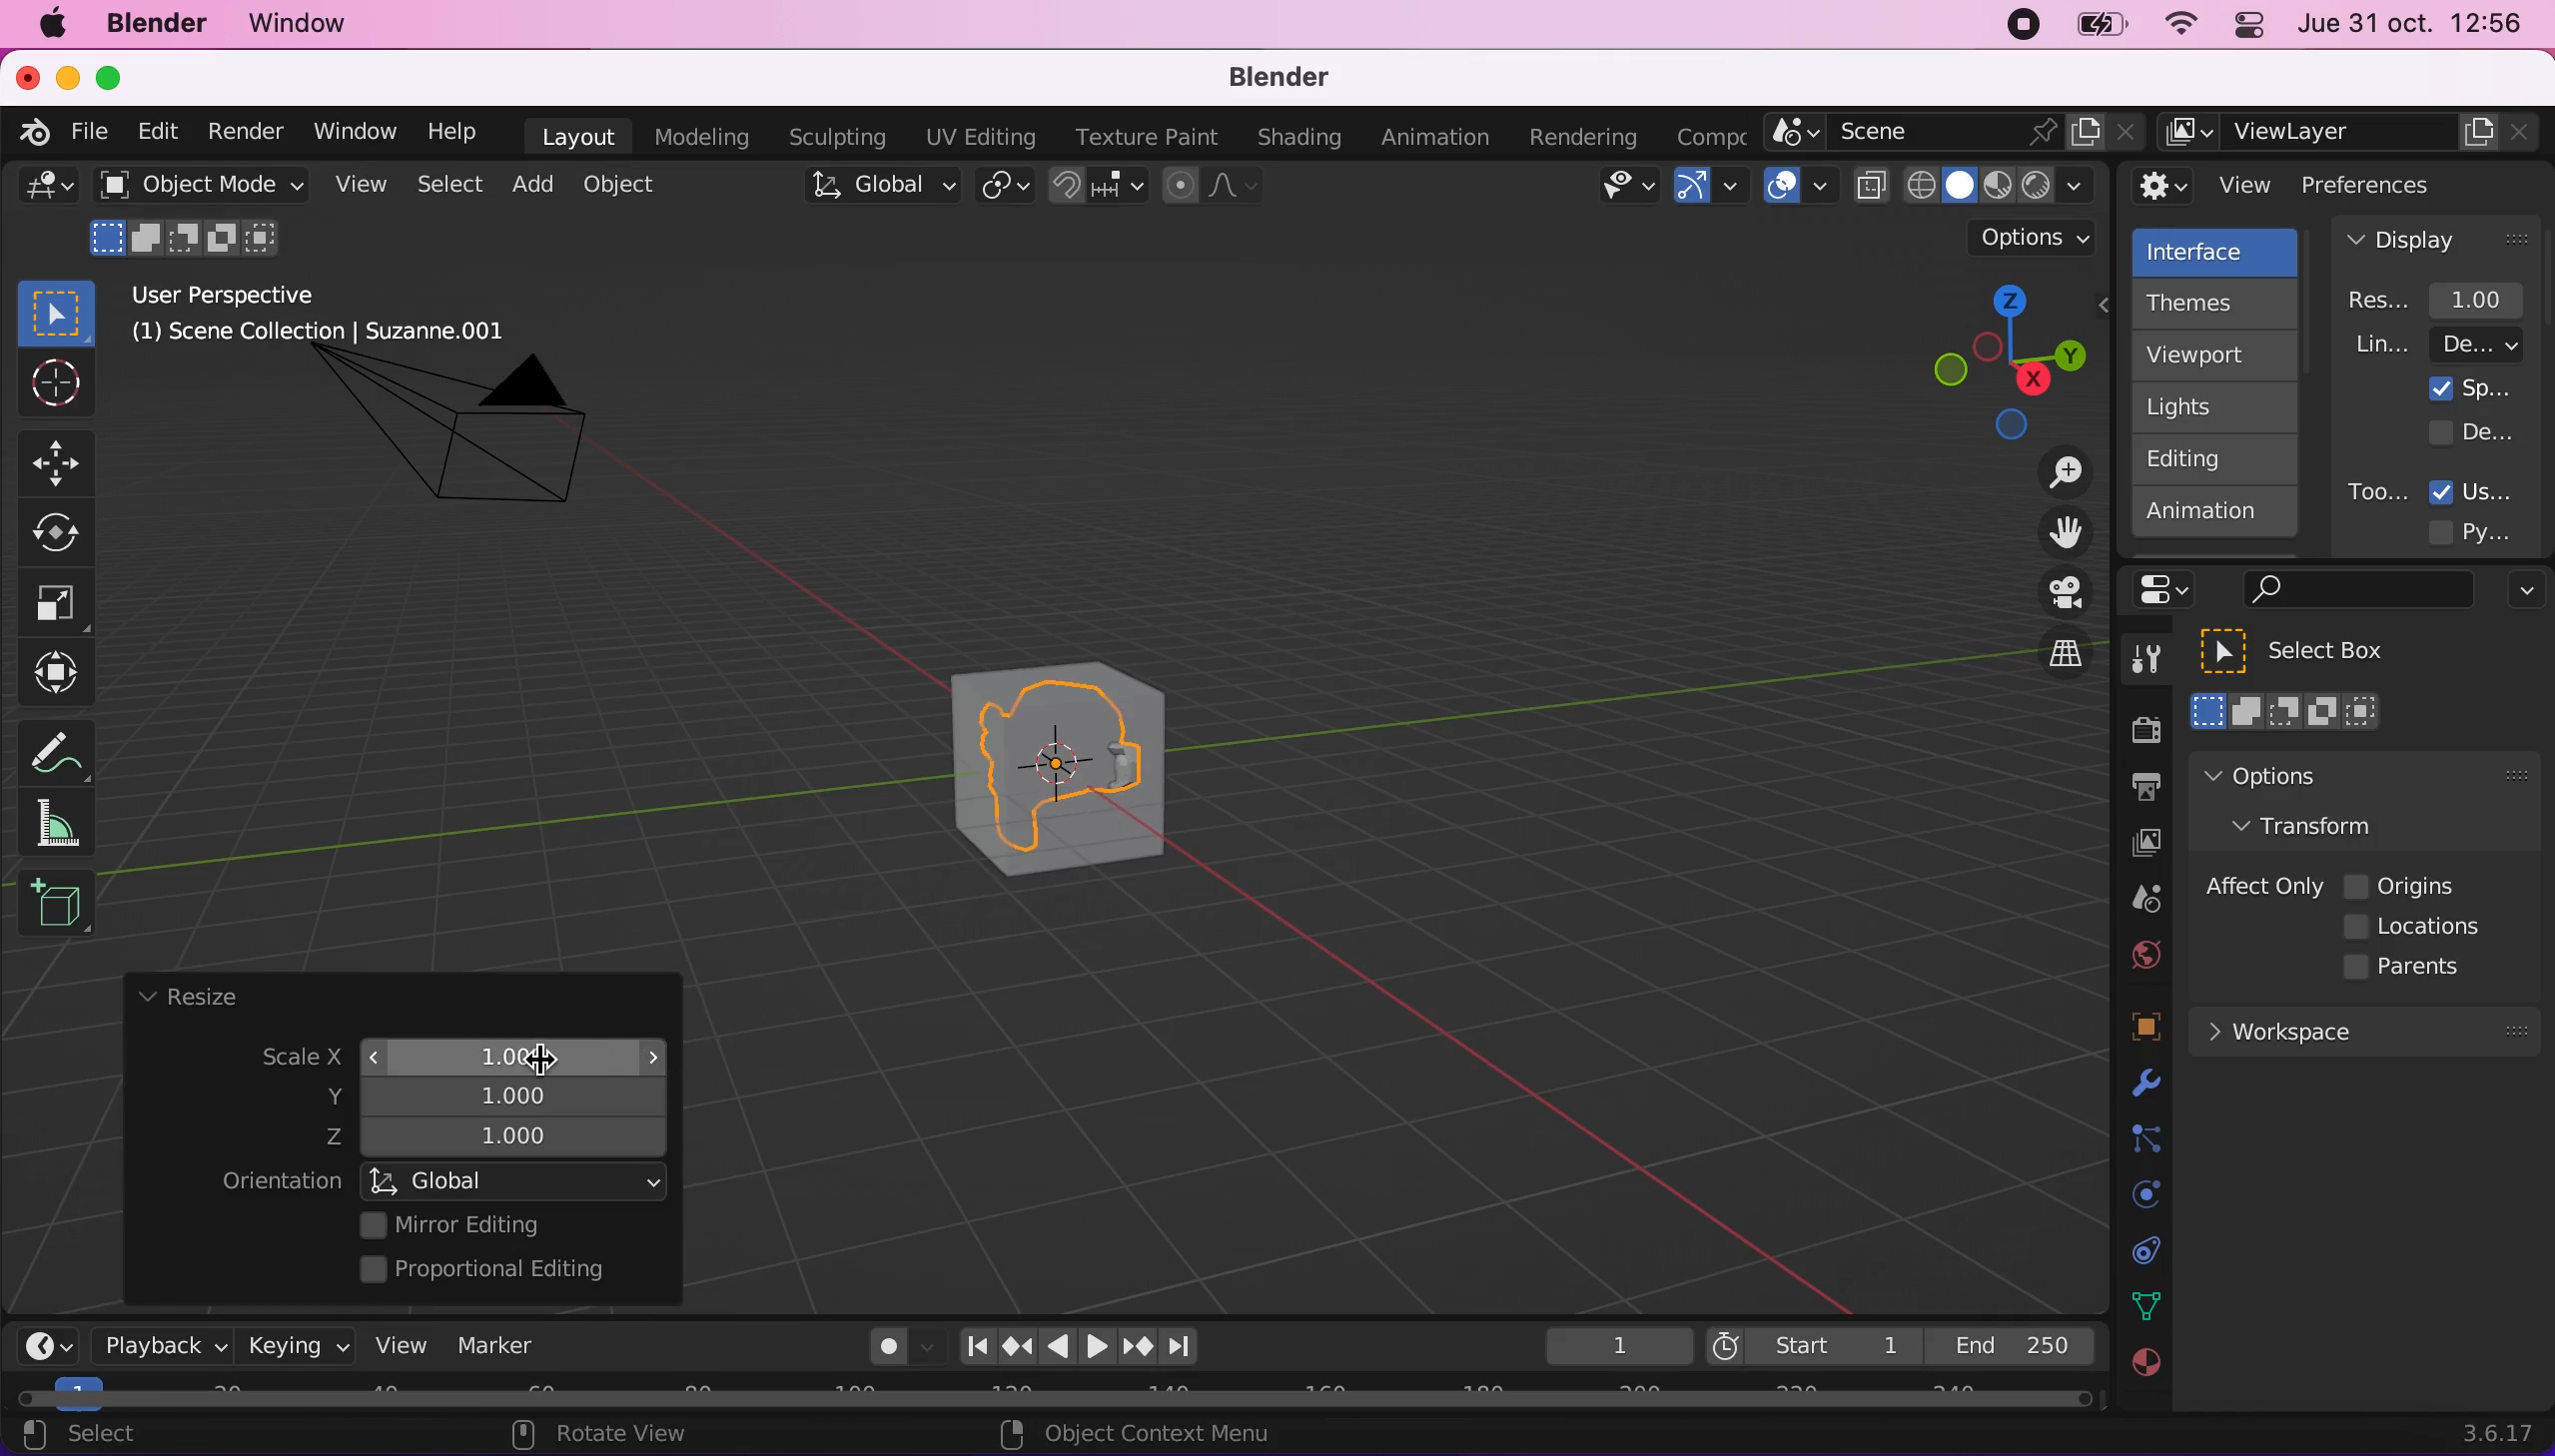 The image size is (2555, 1456). I want to click on general, so click(48, 192).